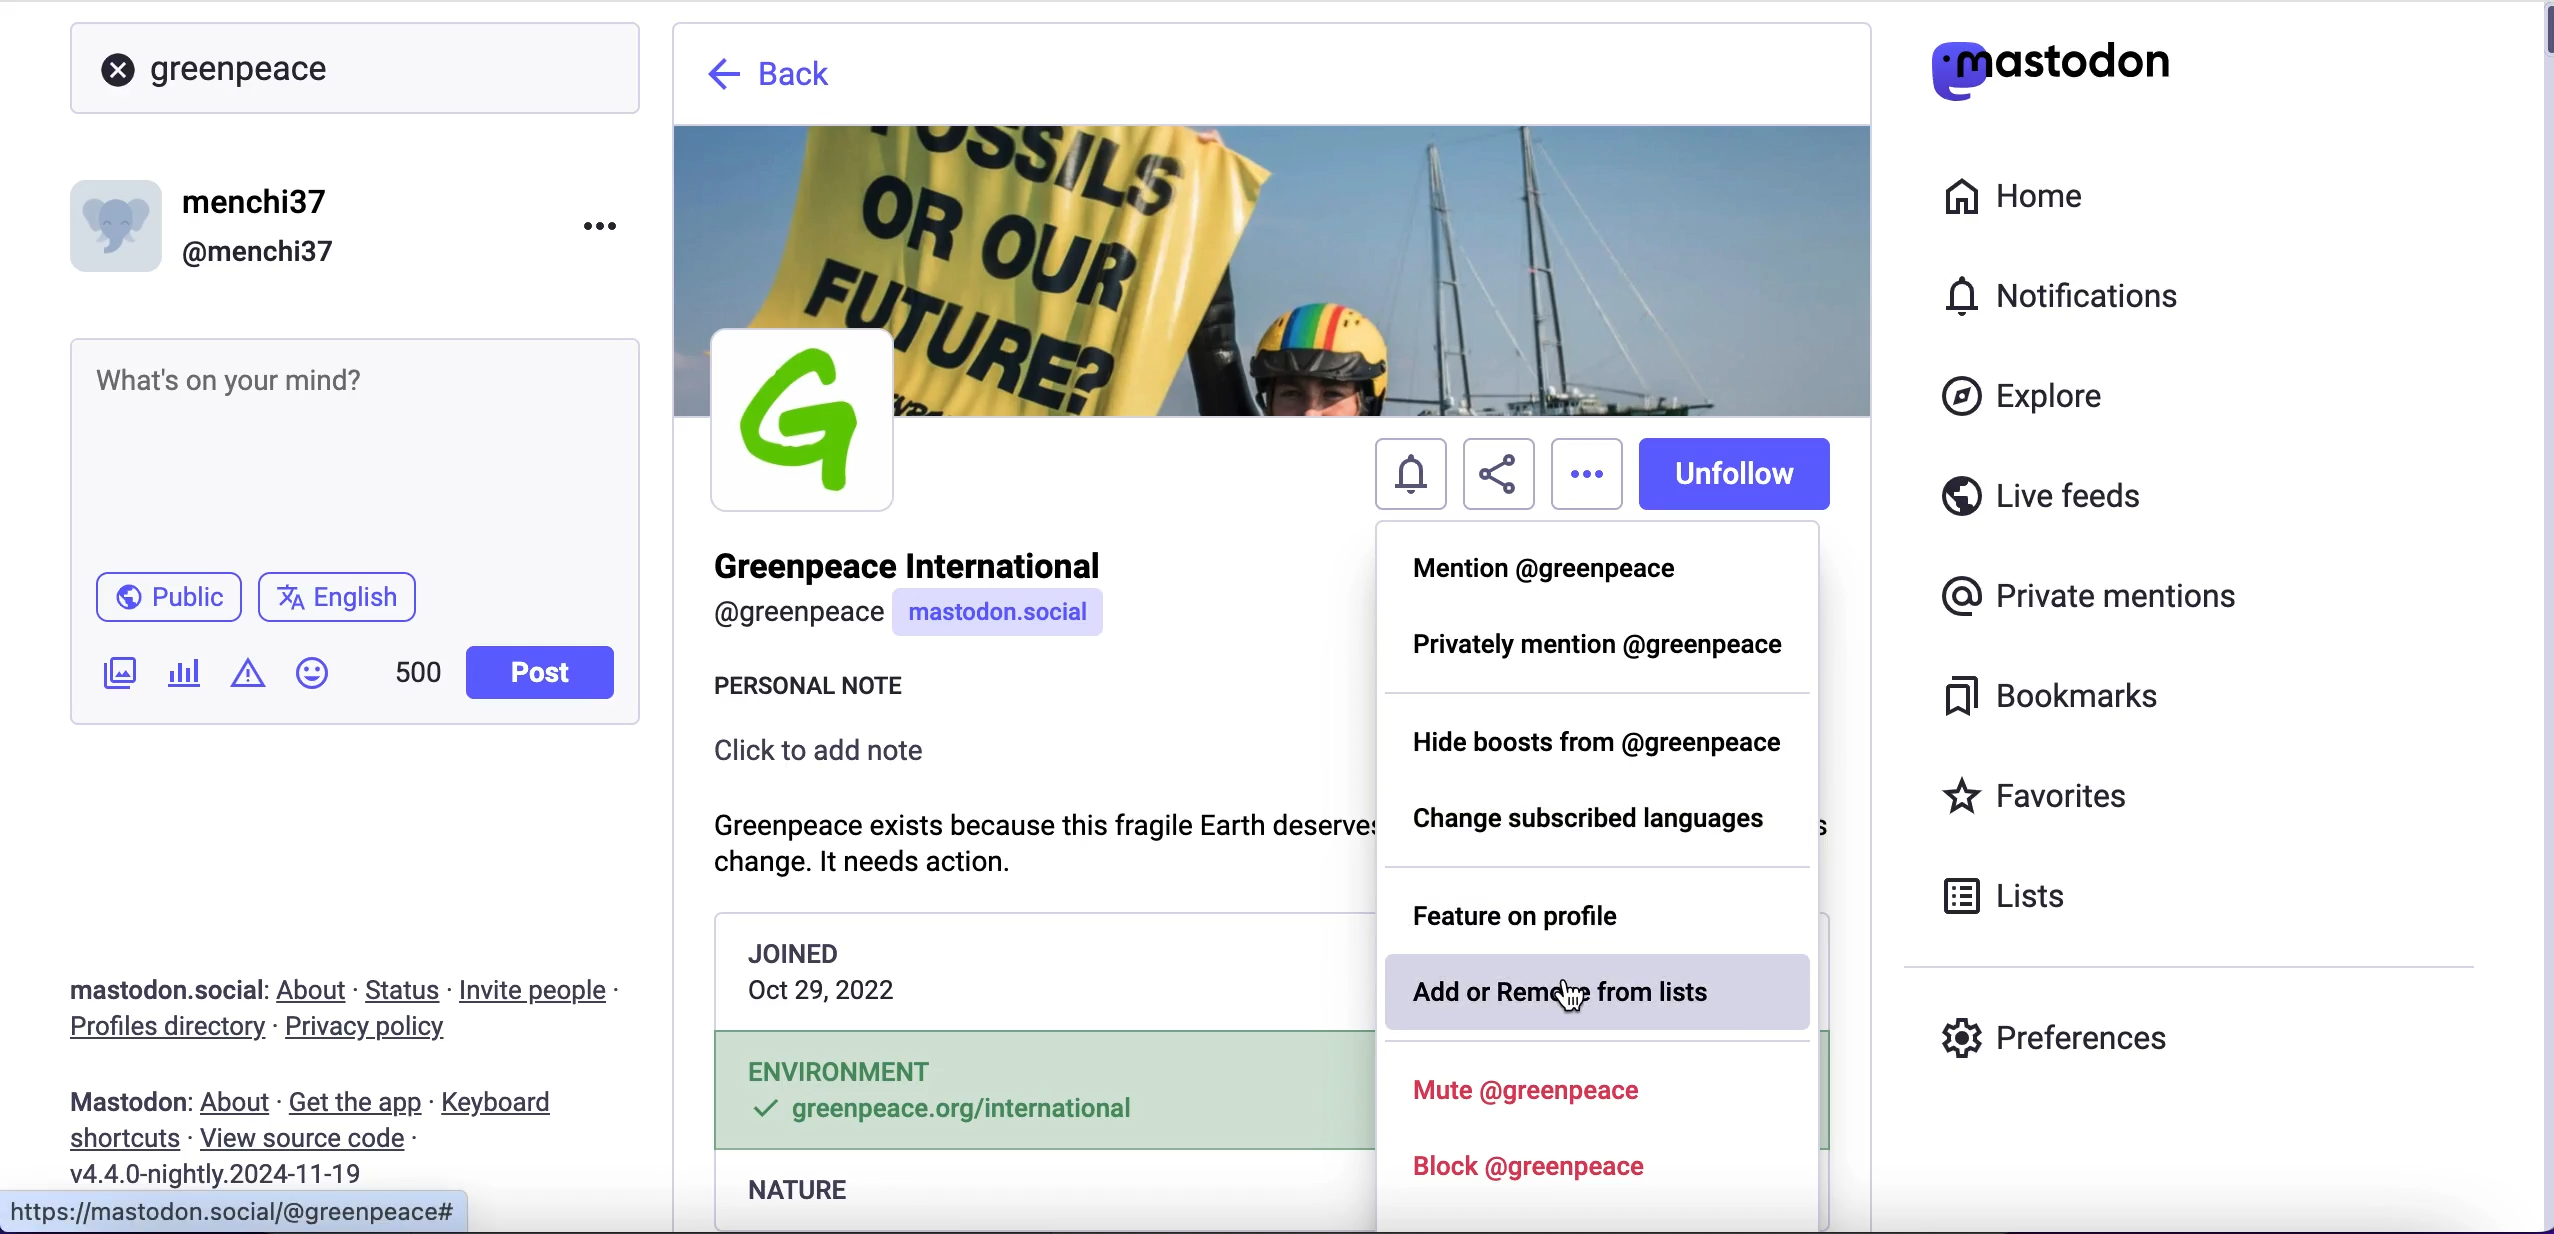 This screenshot has width=2554, height=1234. I want to click on public, so click(166, 602).